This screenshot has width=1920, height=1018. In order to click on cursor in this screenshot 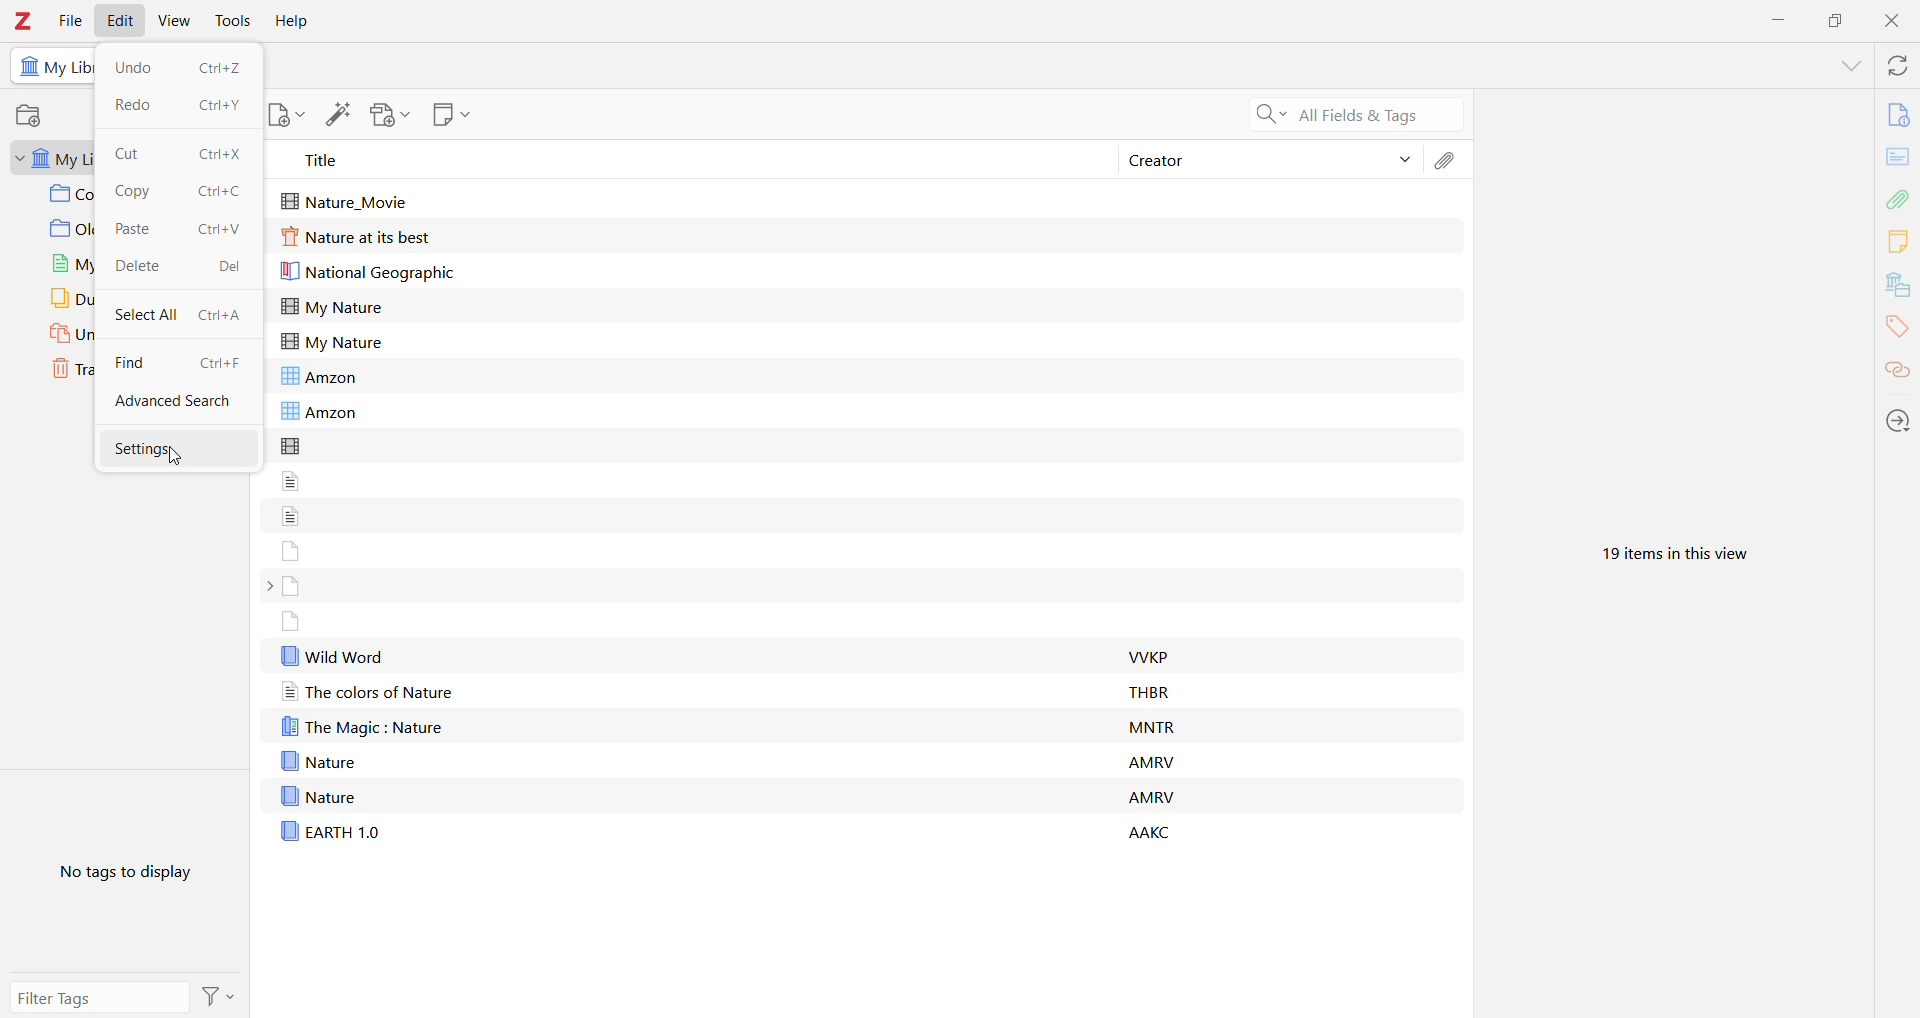, I will do `click(178, 458)`.